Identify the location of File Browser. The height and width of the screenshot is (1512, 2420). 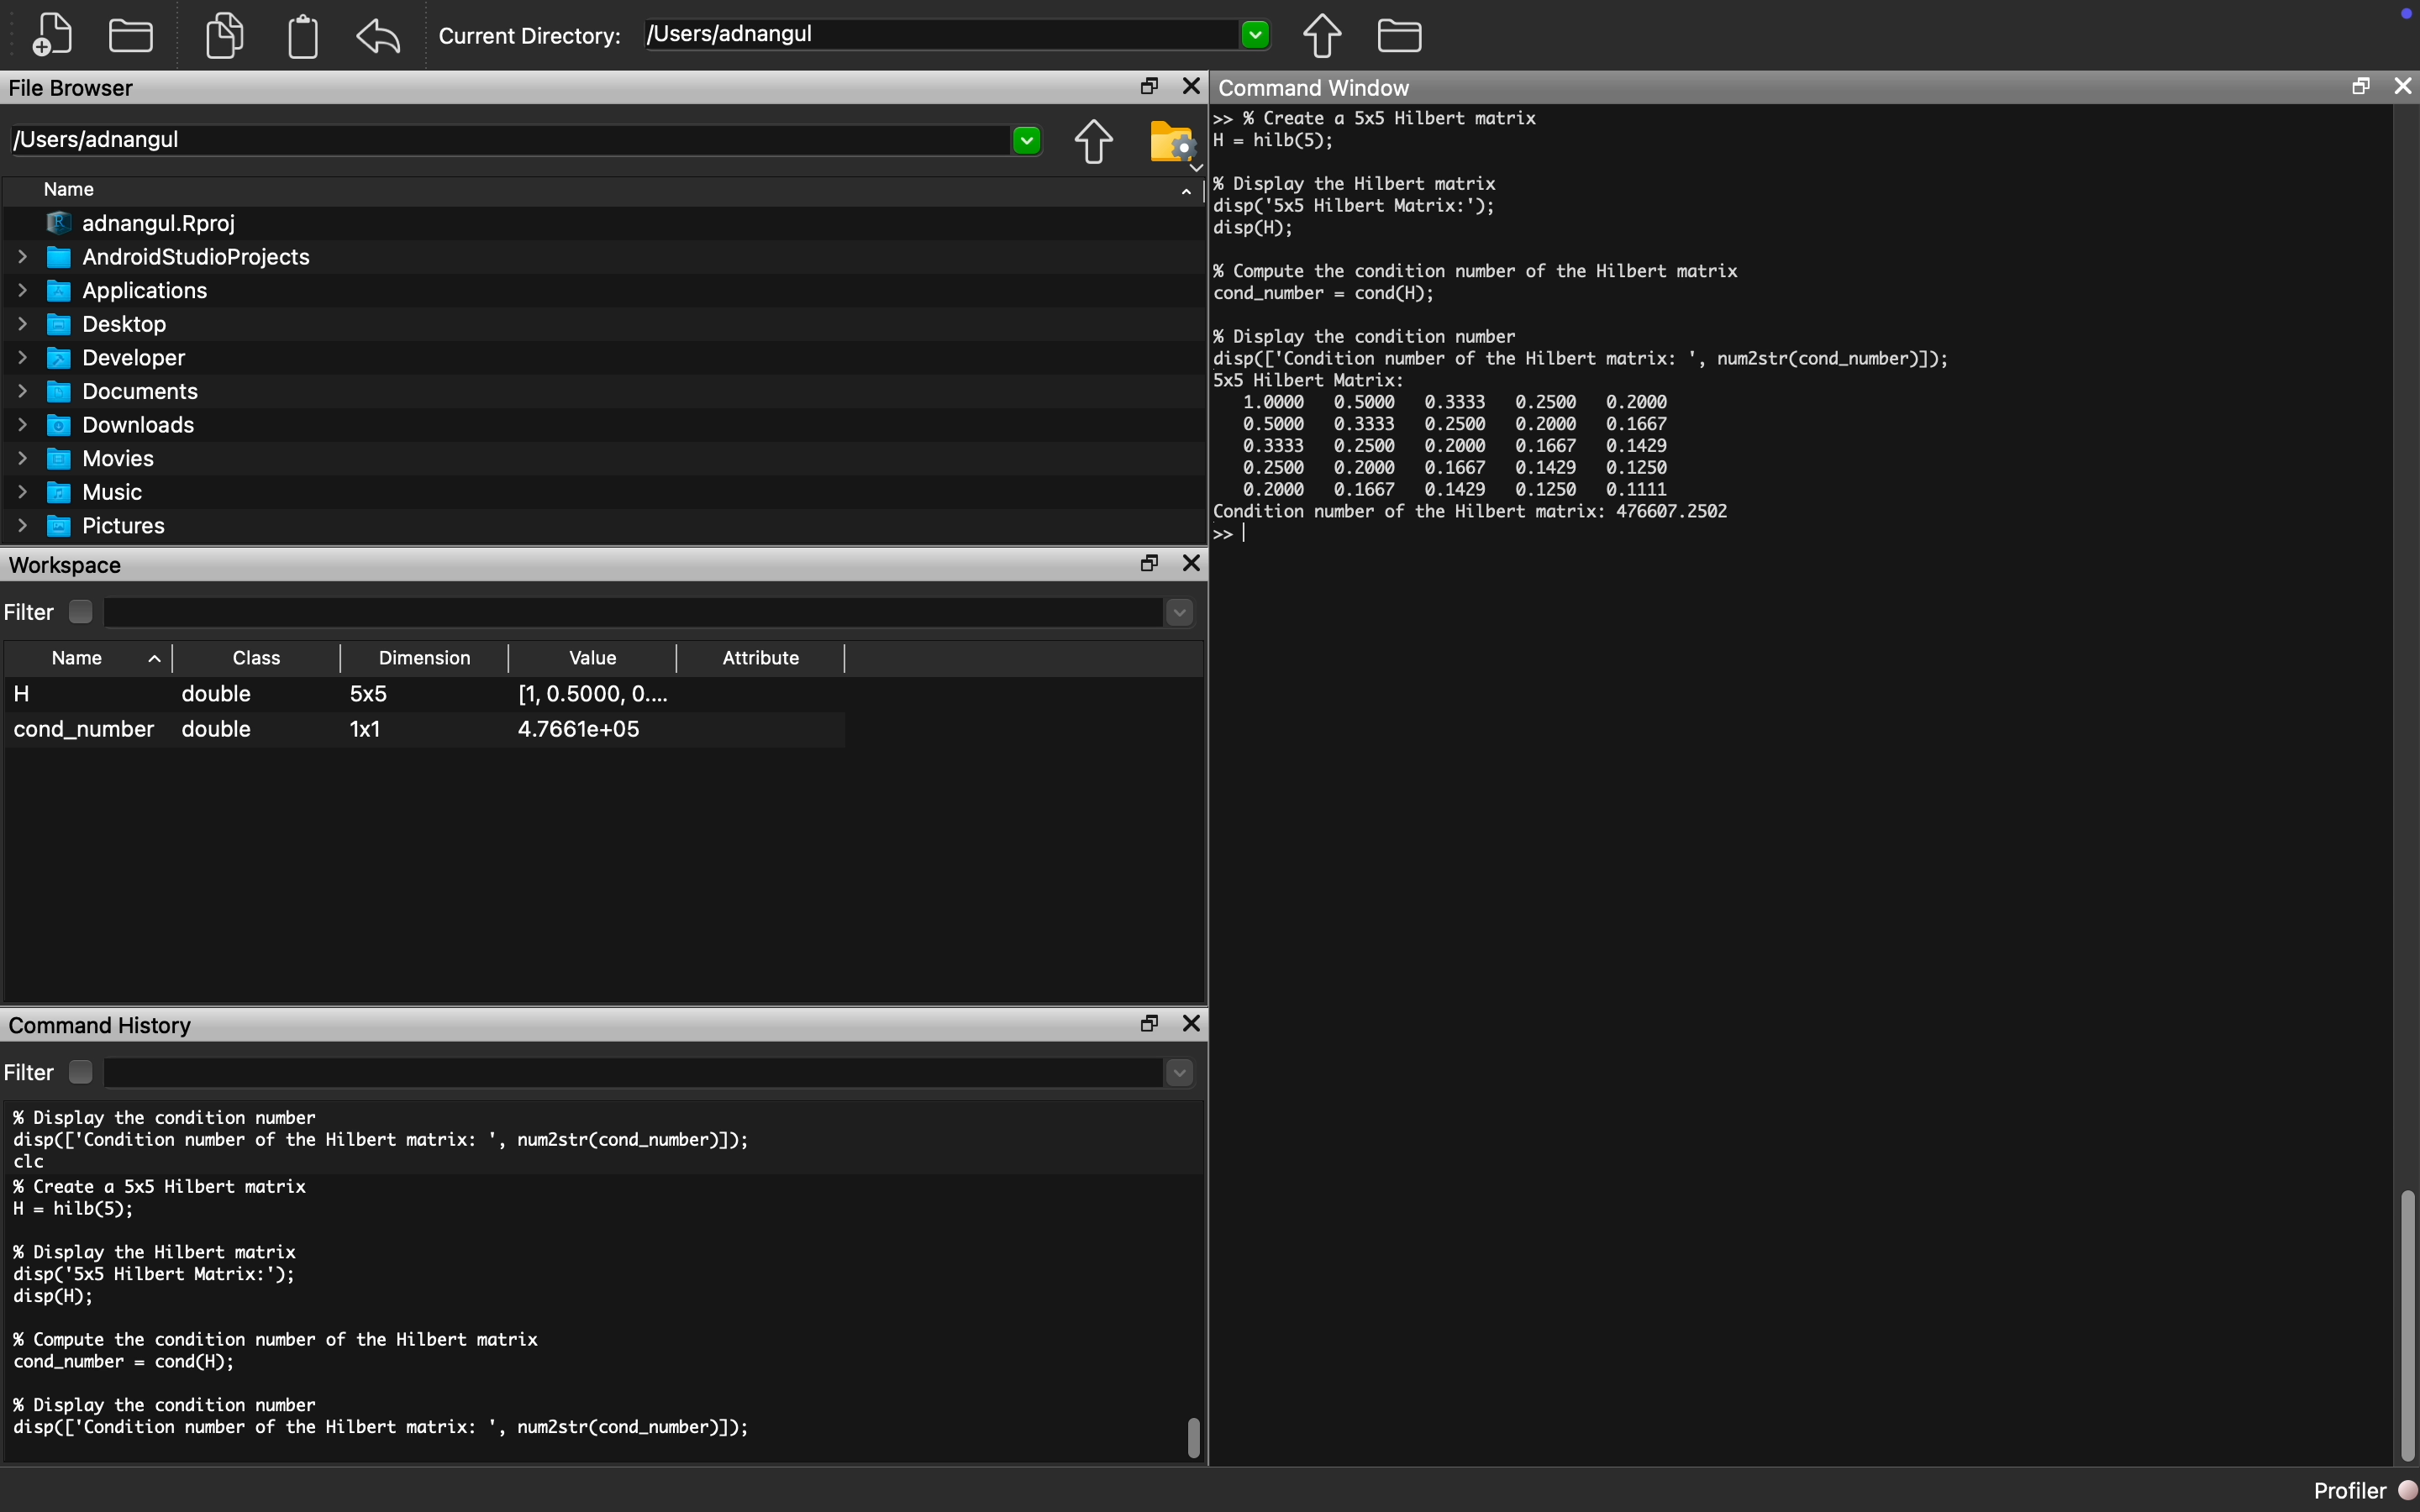
(74, 87).